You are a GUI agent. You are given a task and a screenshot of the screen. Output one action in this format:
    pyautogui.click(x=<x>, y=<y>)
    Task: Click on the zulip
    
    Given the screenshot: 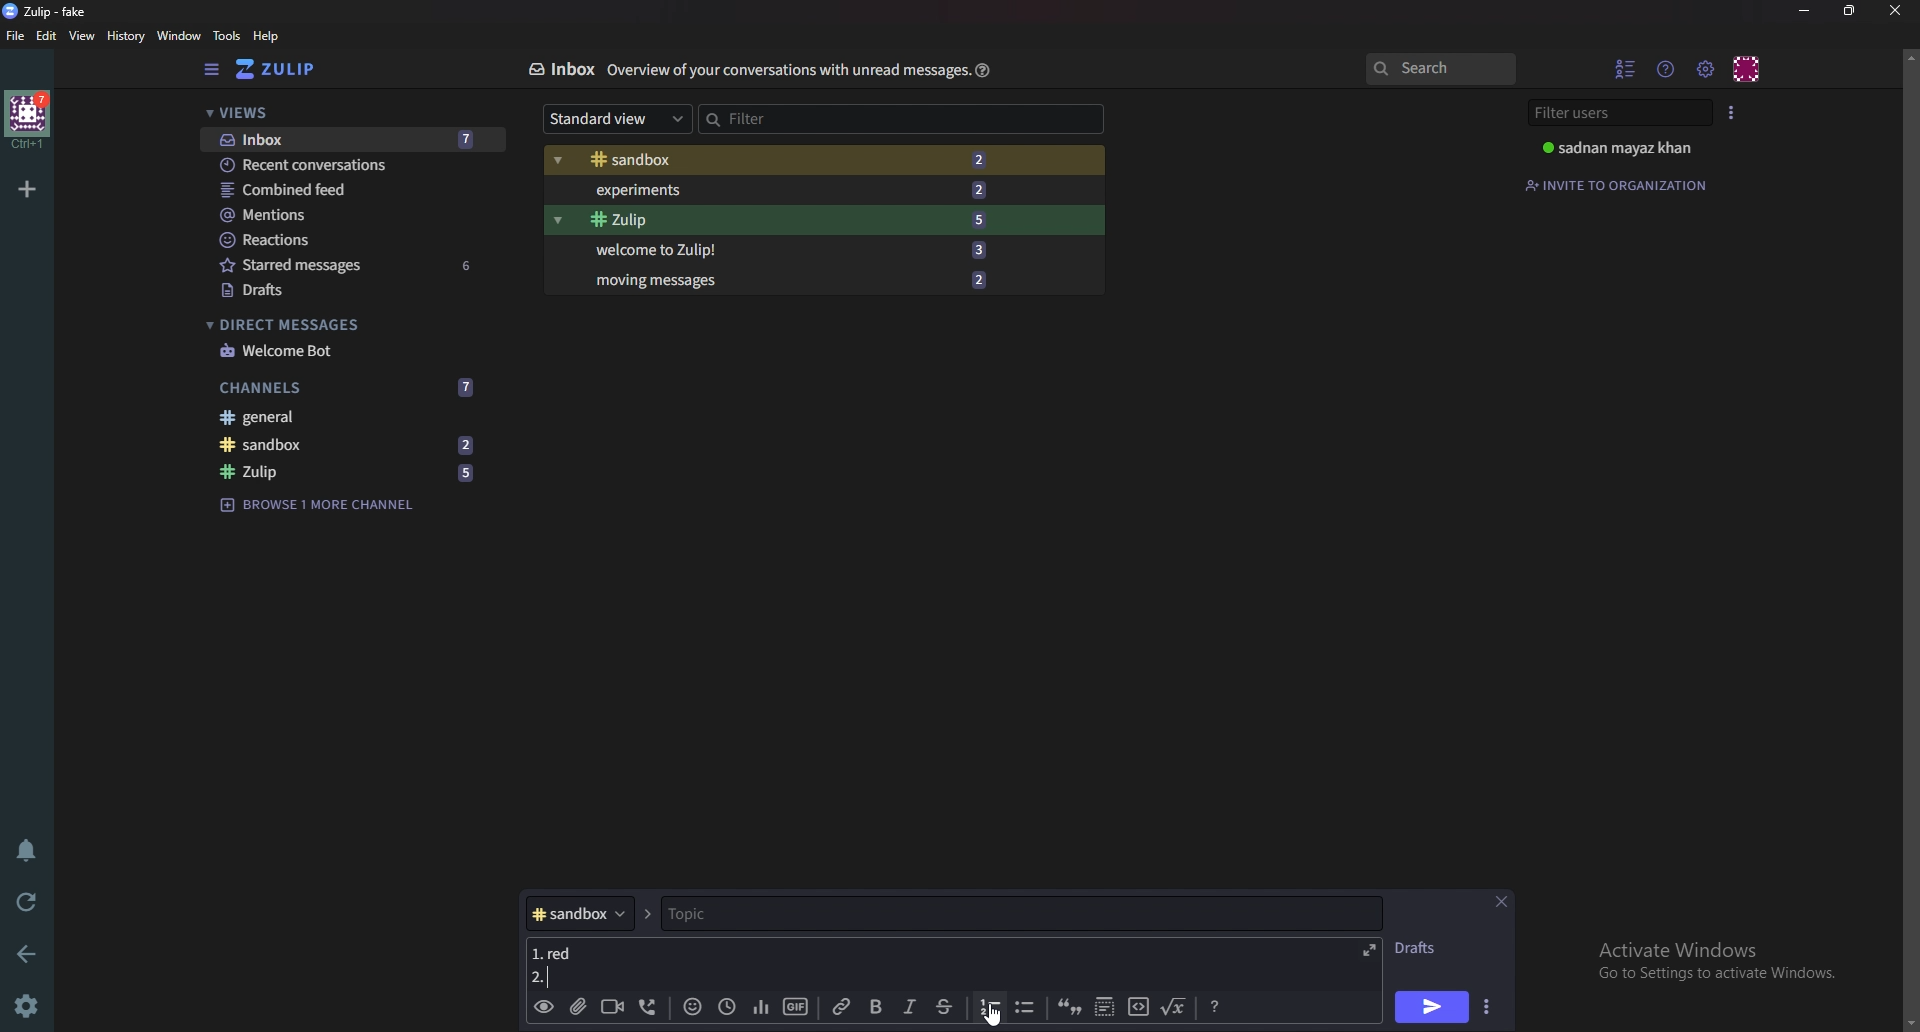 What is the action you would take?
    pyautogui.click(x=355, y=473)
    